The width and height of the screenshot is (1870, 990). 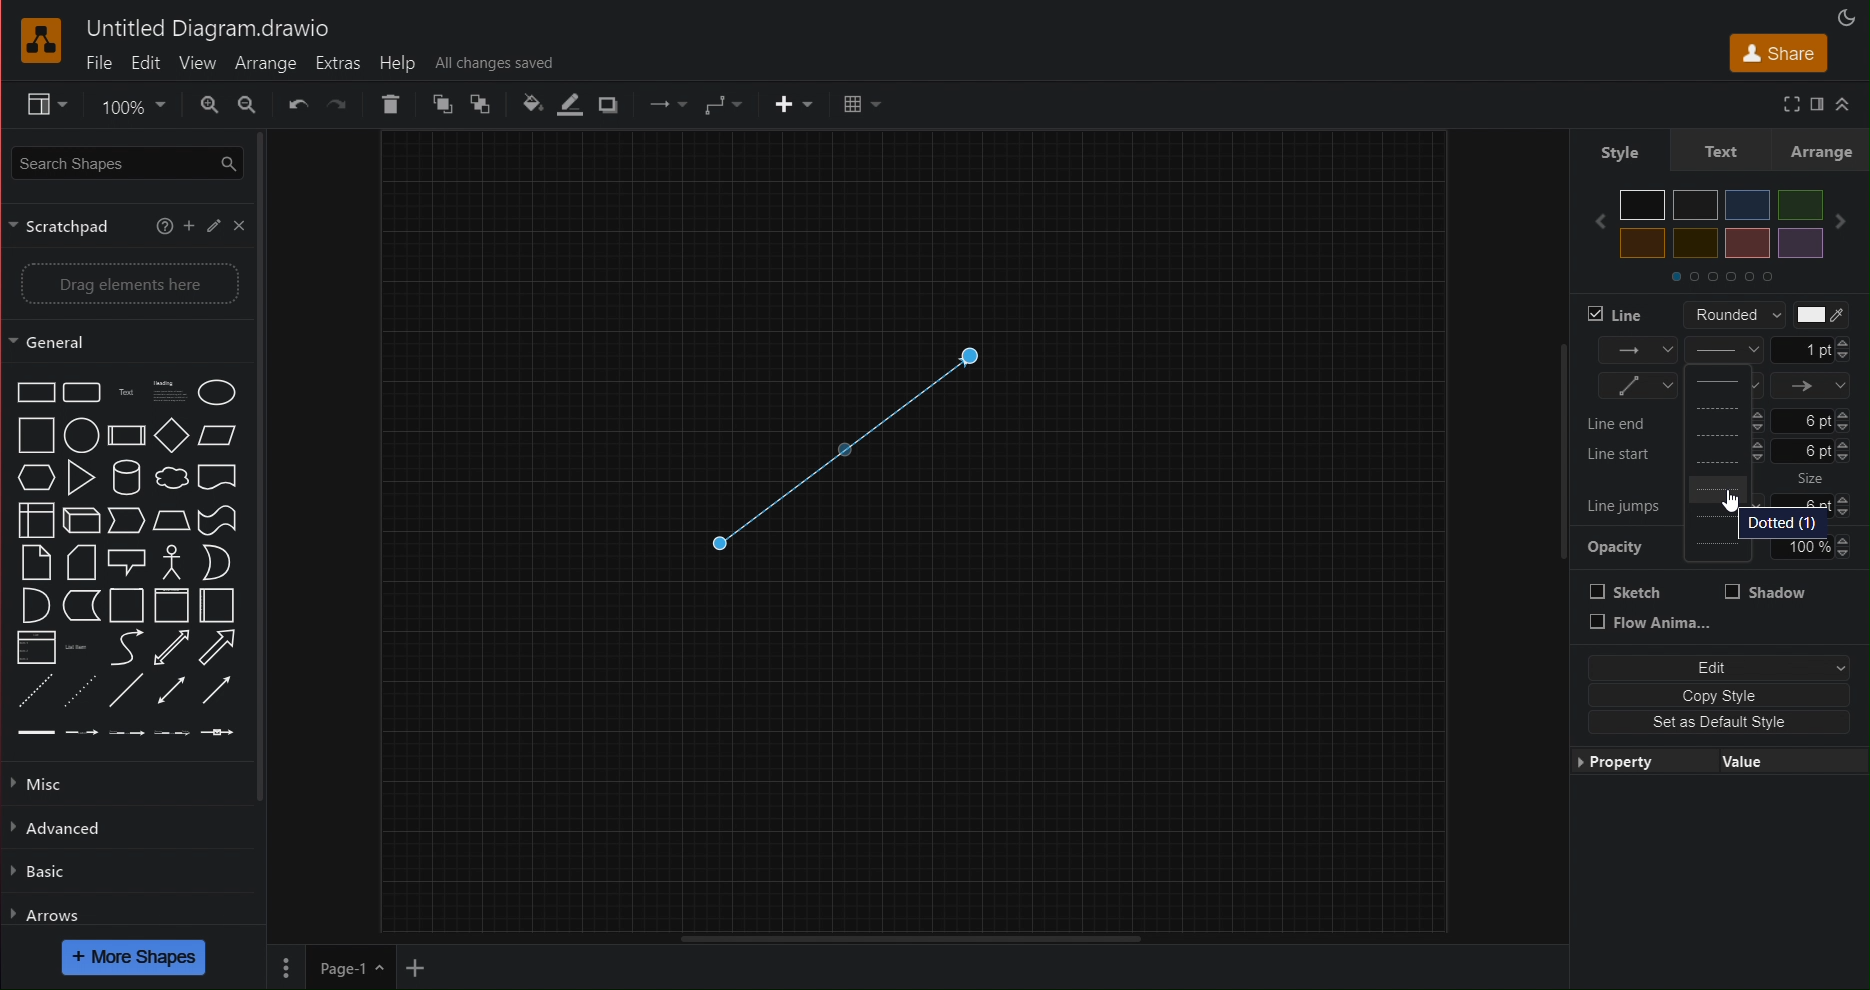 What do you see at coordinates (860, 105) in the screenshot?
I see `Table` at bounding box center [860, 105].